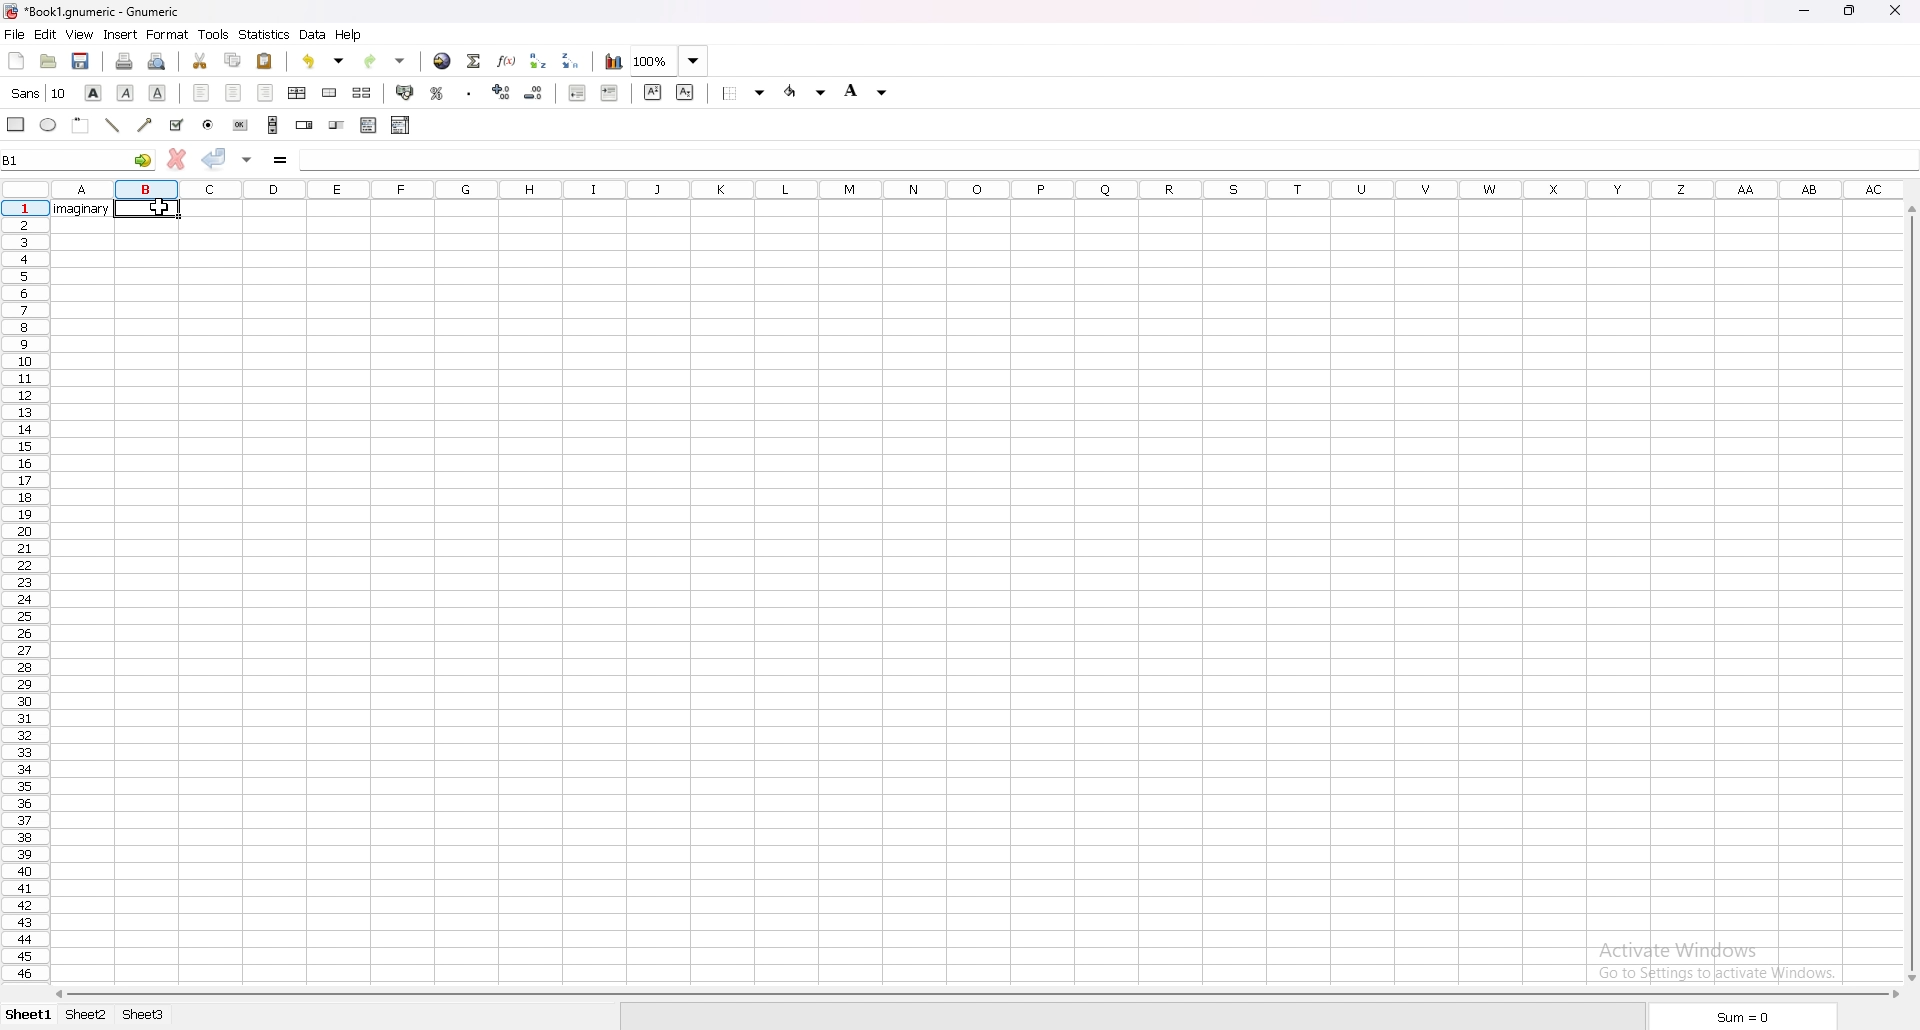  What do you see at coordinates (349, 36) in the screenshot?
I see `help` at bounding box center [349, 36].